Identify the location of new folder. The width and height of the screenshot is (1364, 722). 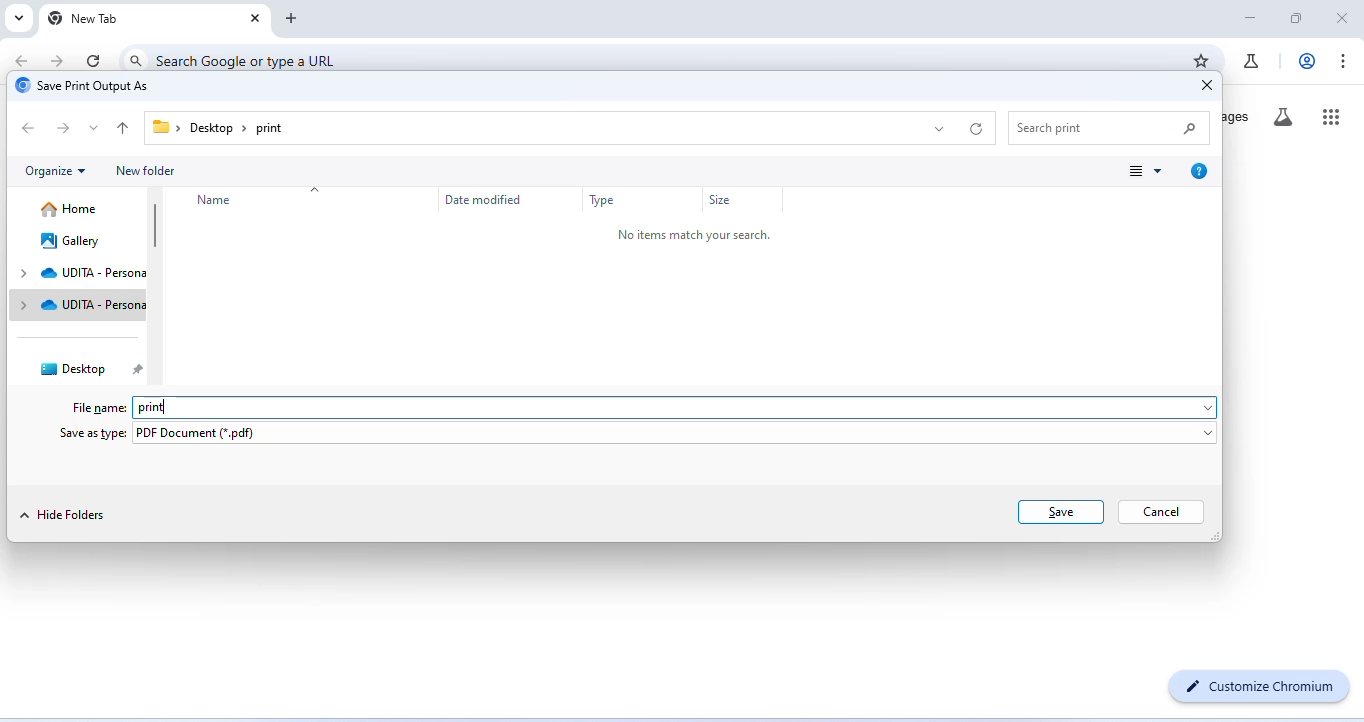
(148, 171).